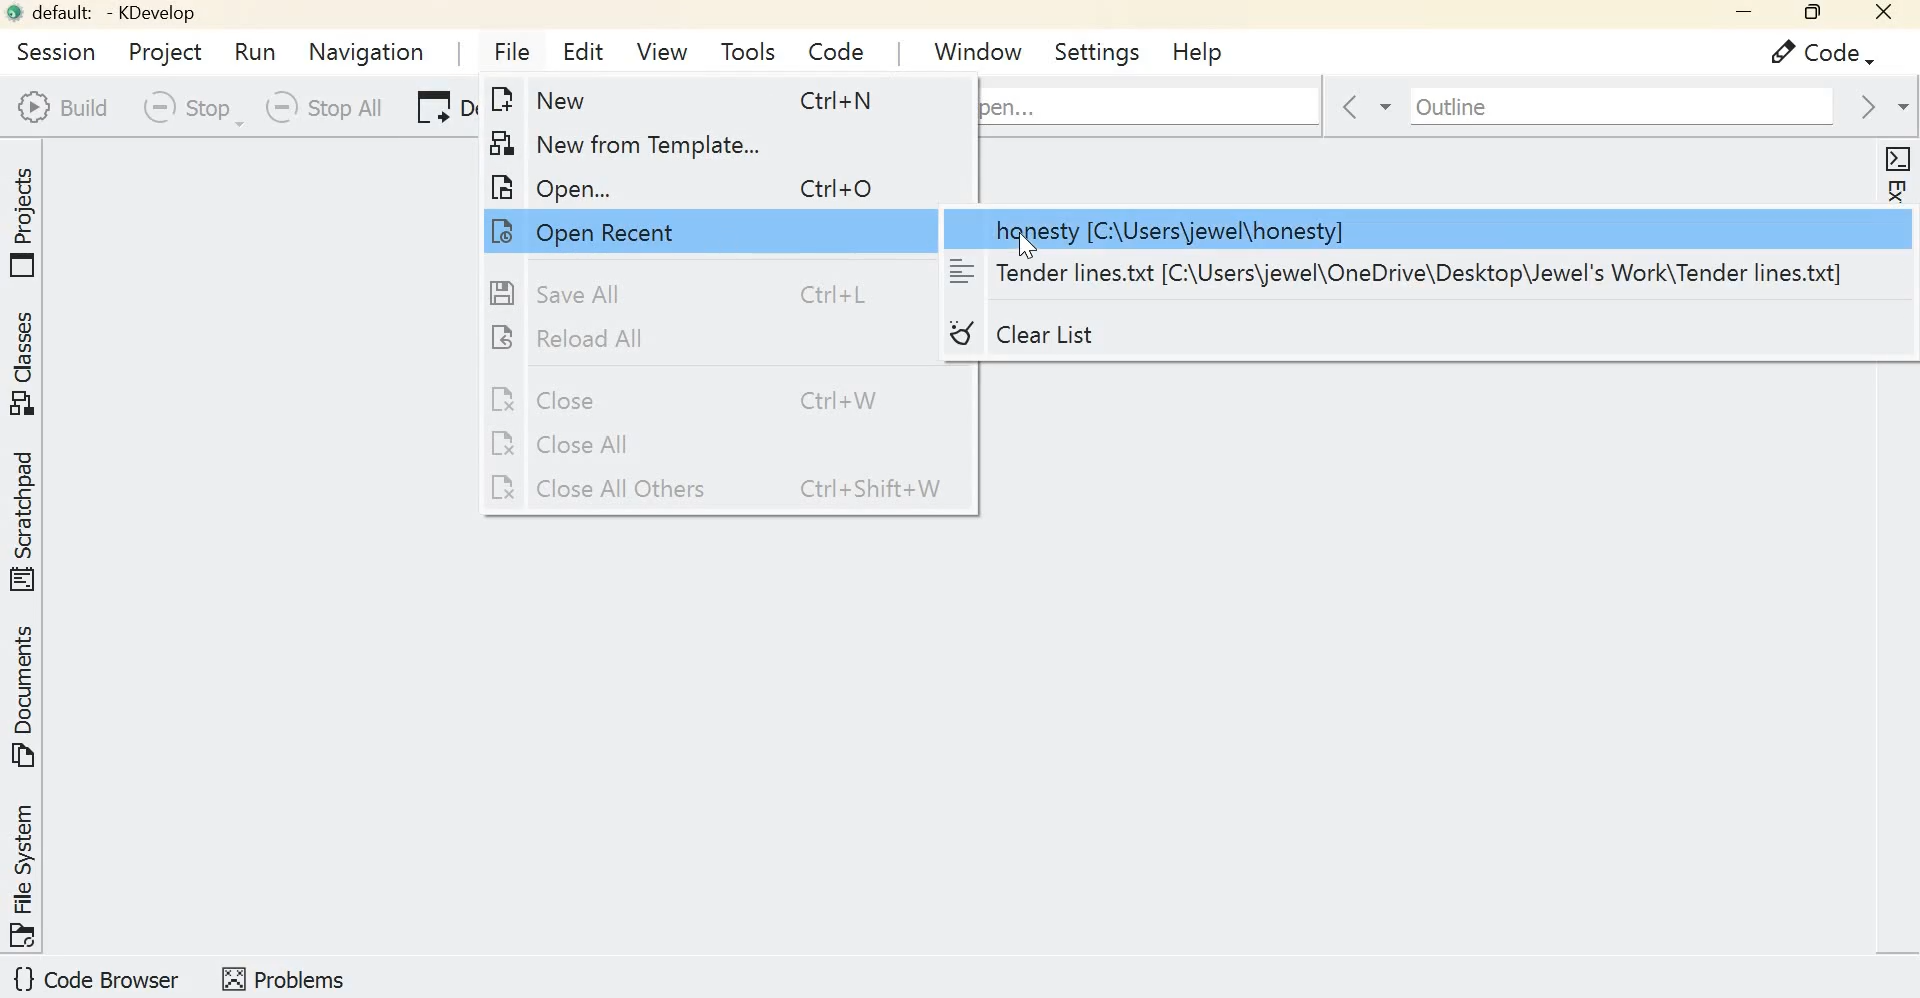  I want to click on close, so click(1886, 16).